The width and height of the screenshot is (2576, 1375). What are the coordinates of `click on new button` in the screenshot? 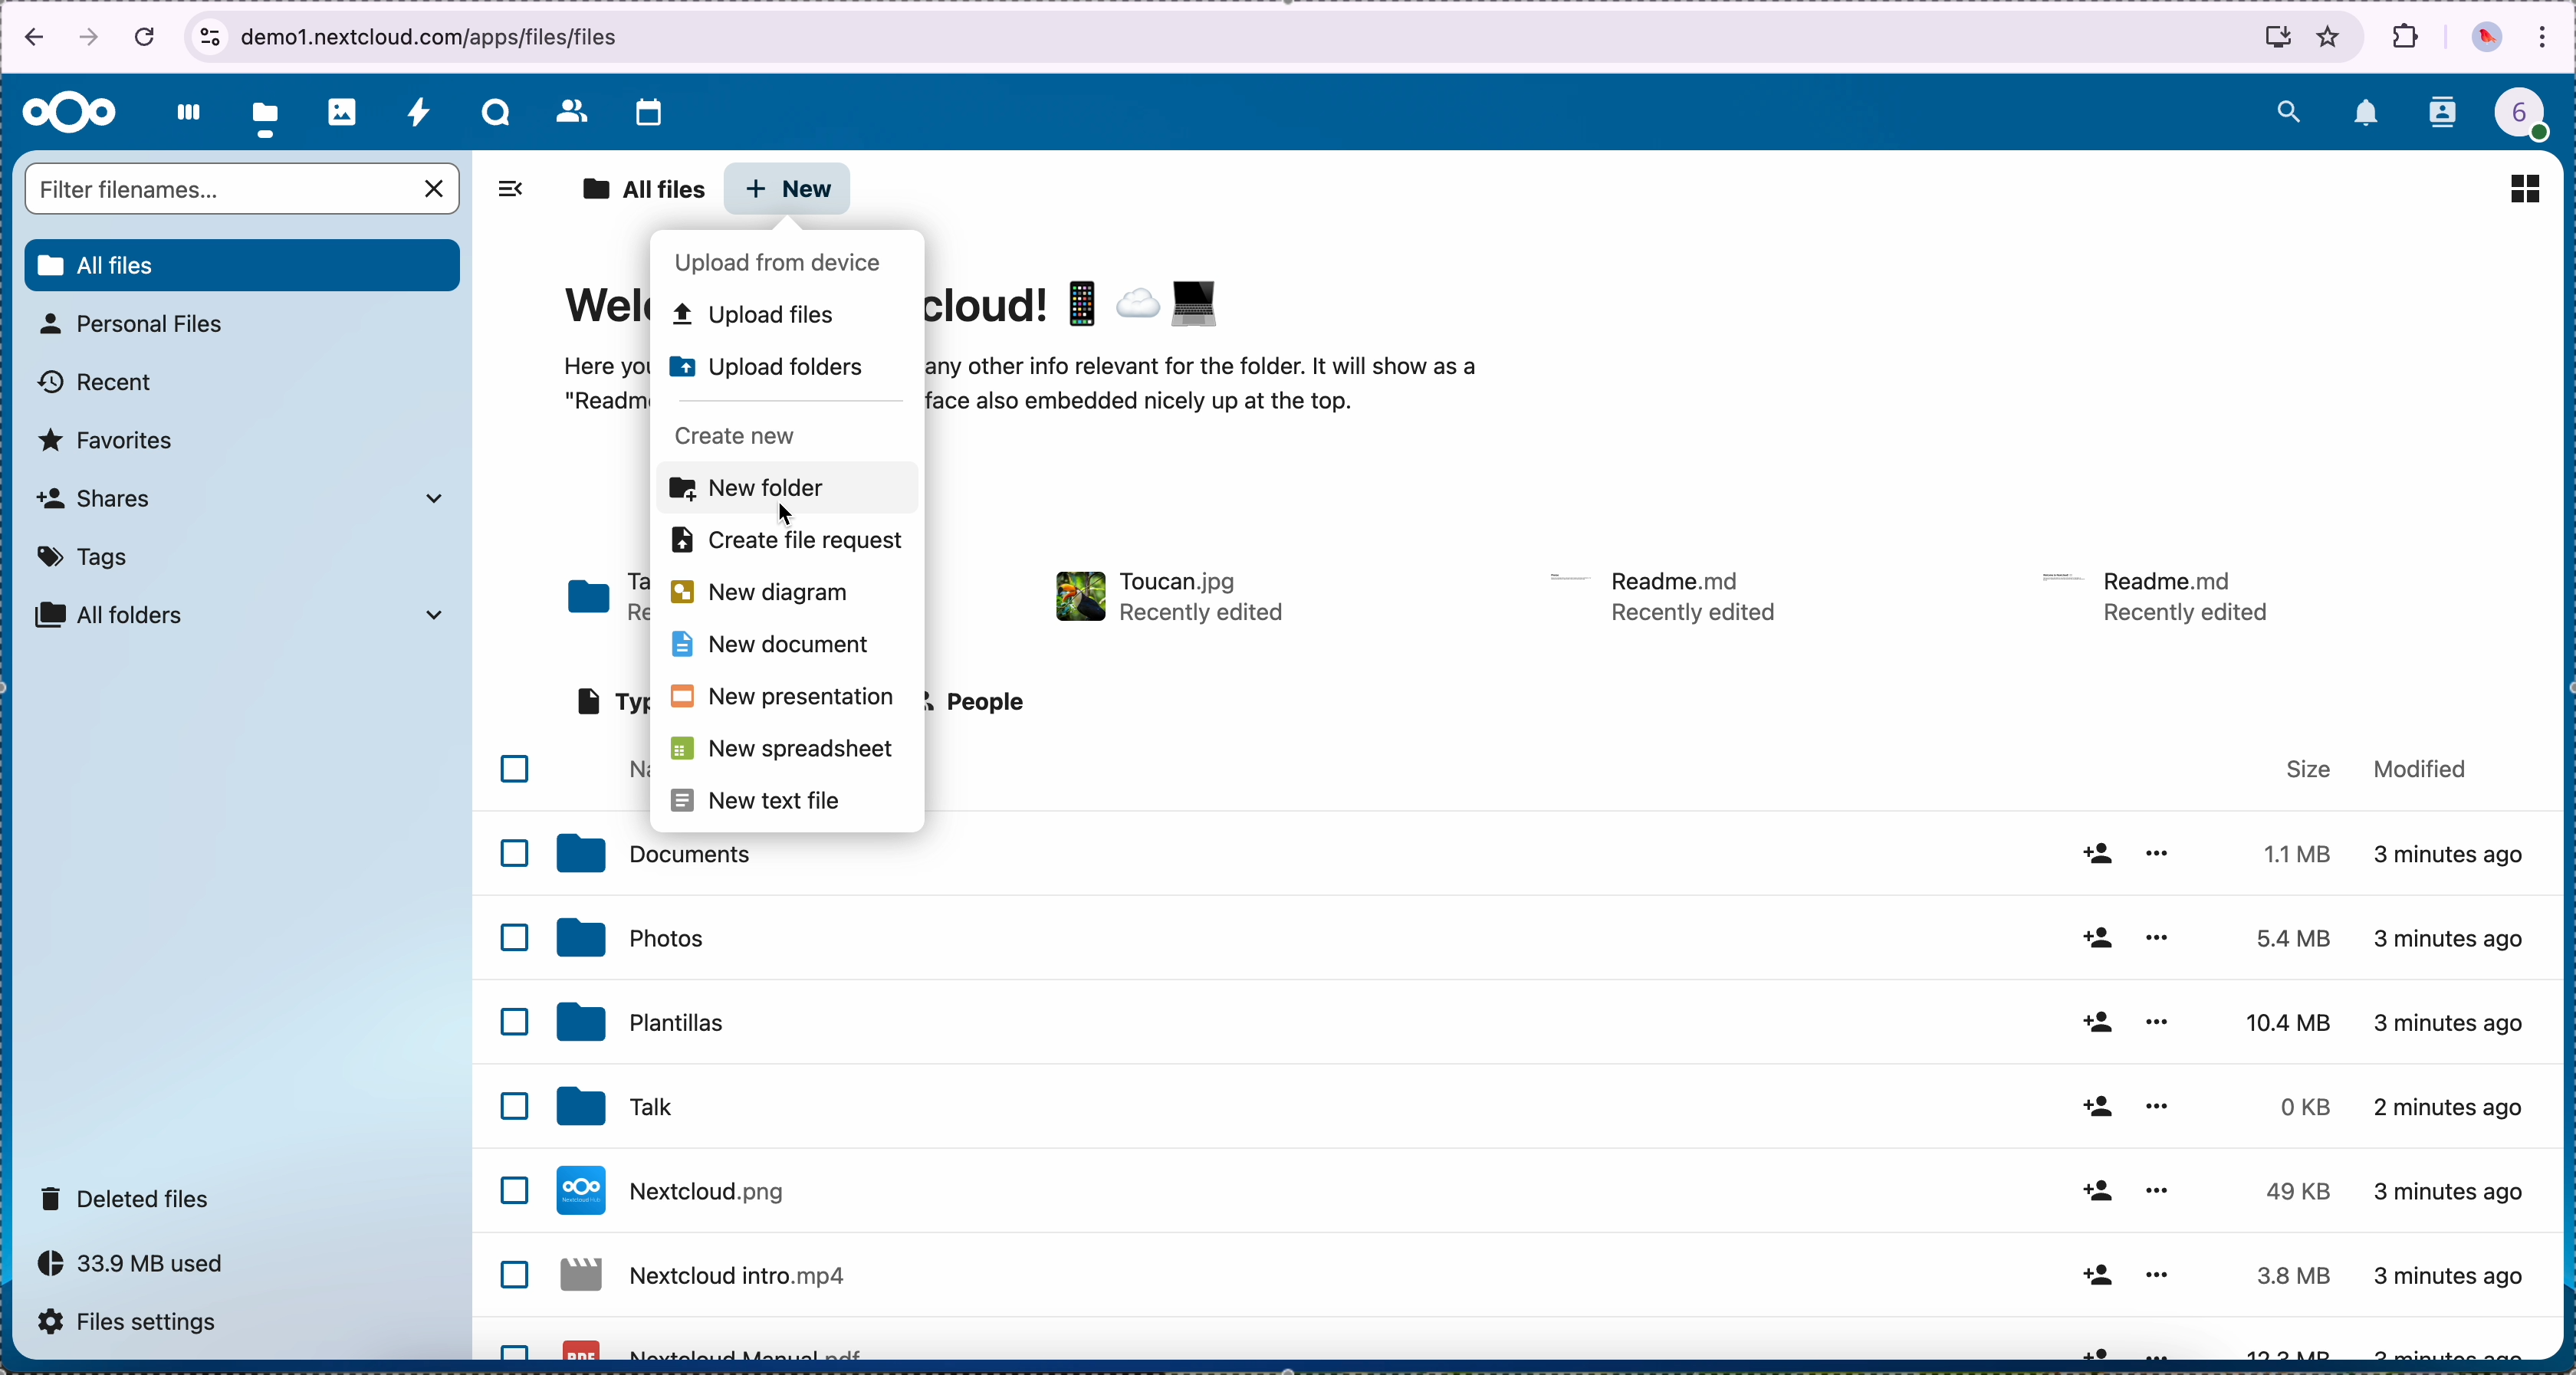 It's located at (789, 190).